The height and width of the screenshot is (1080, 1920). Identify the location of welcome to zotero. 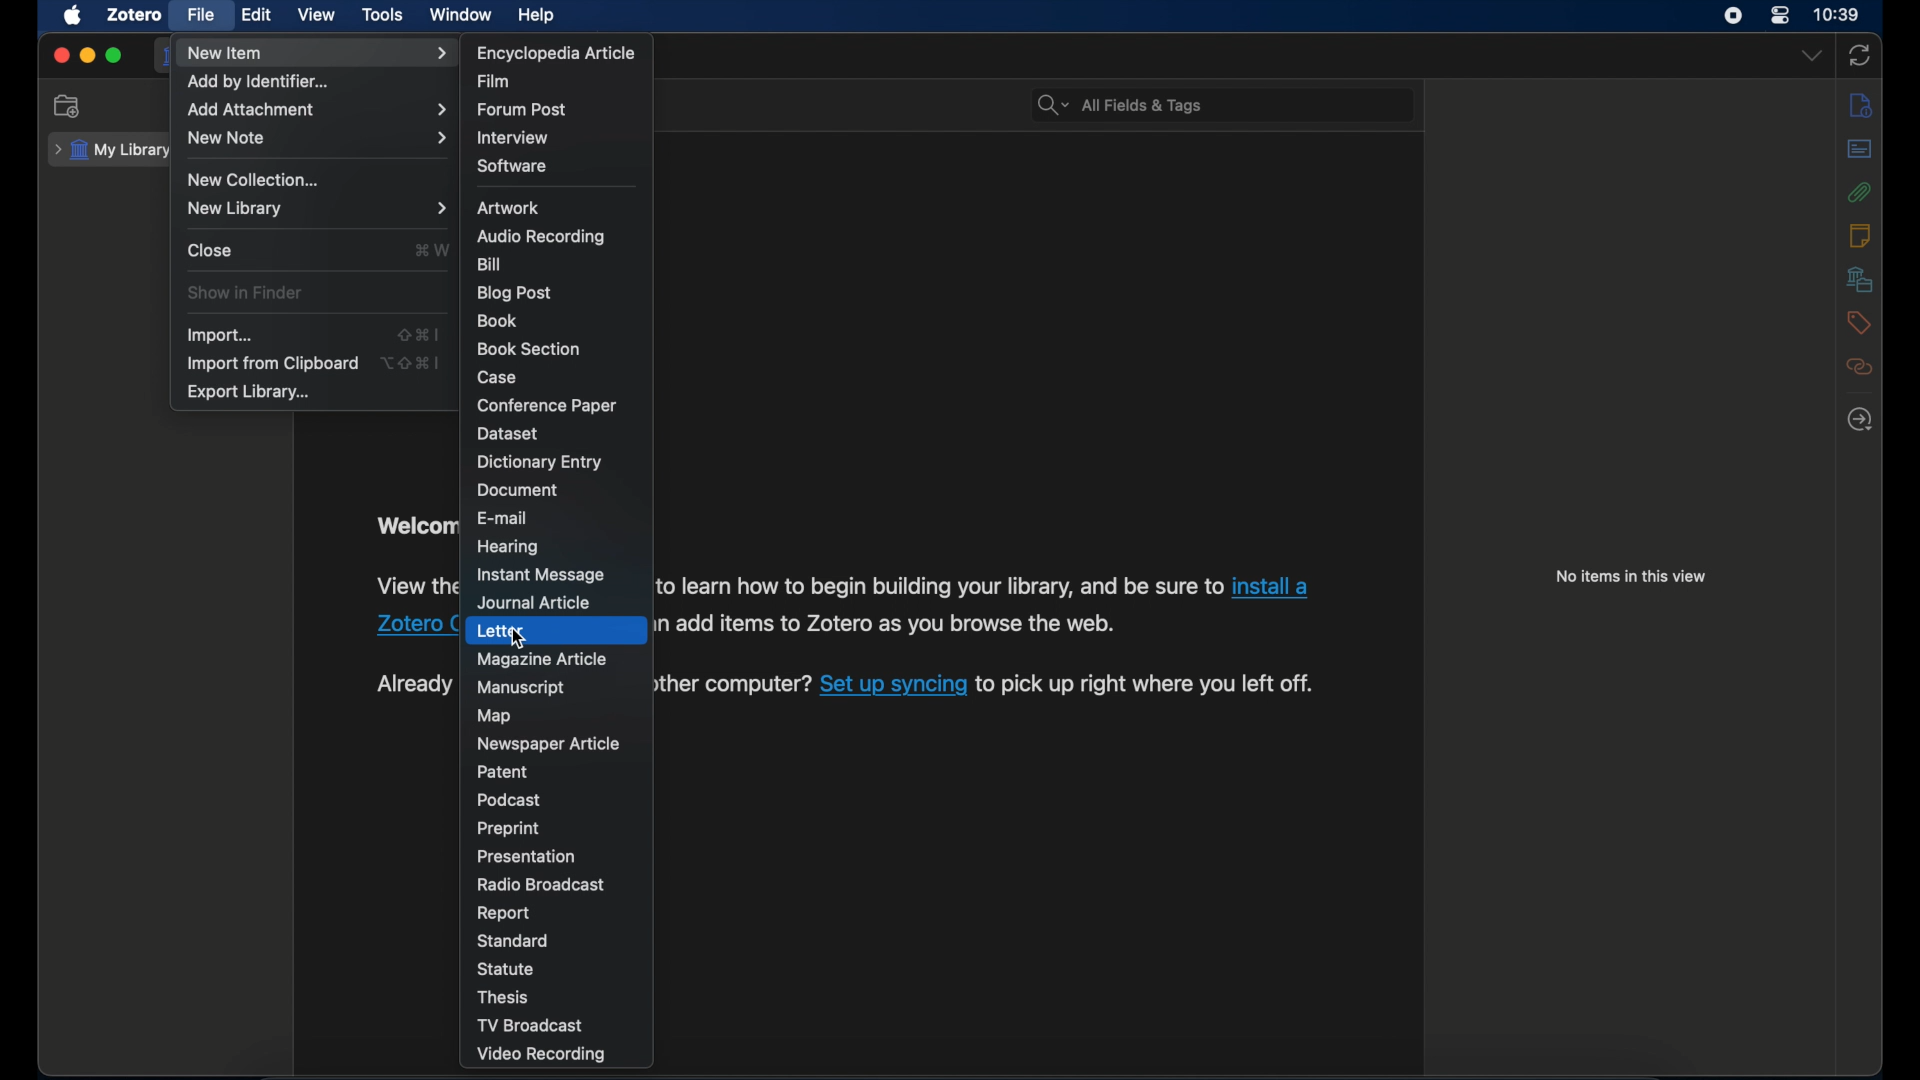
(413, 528).